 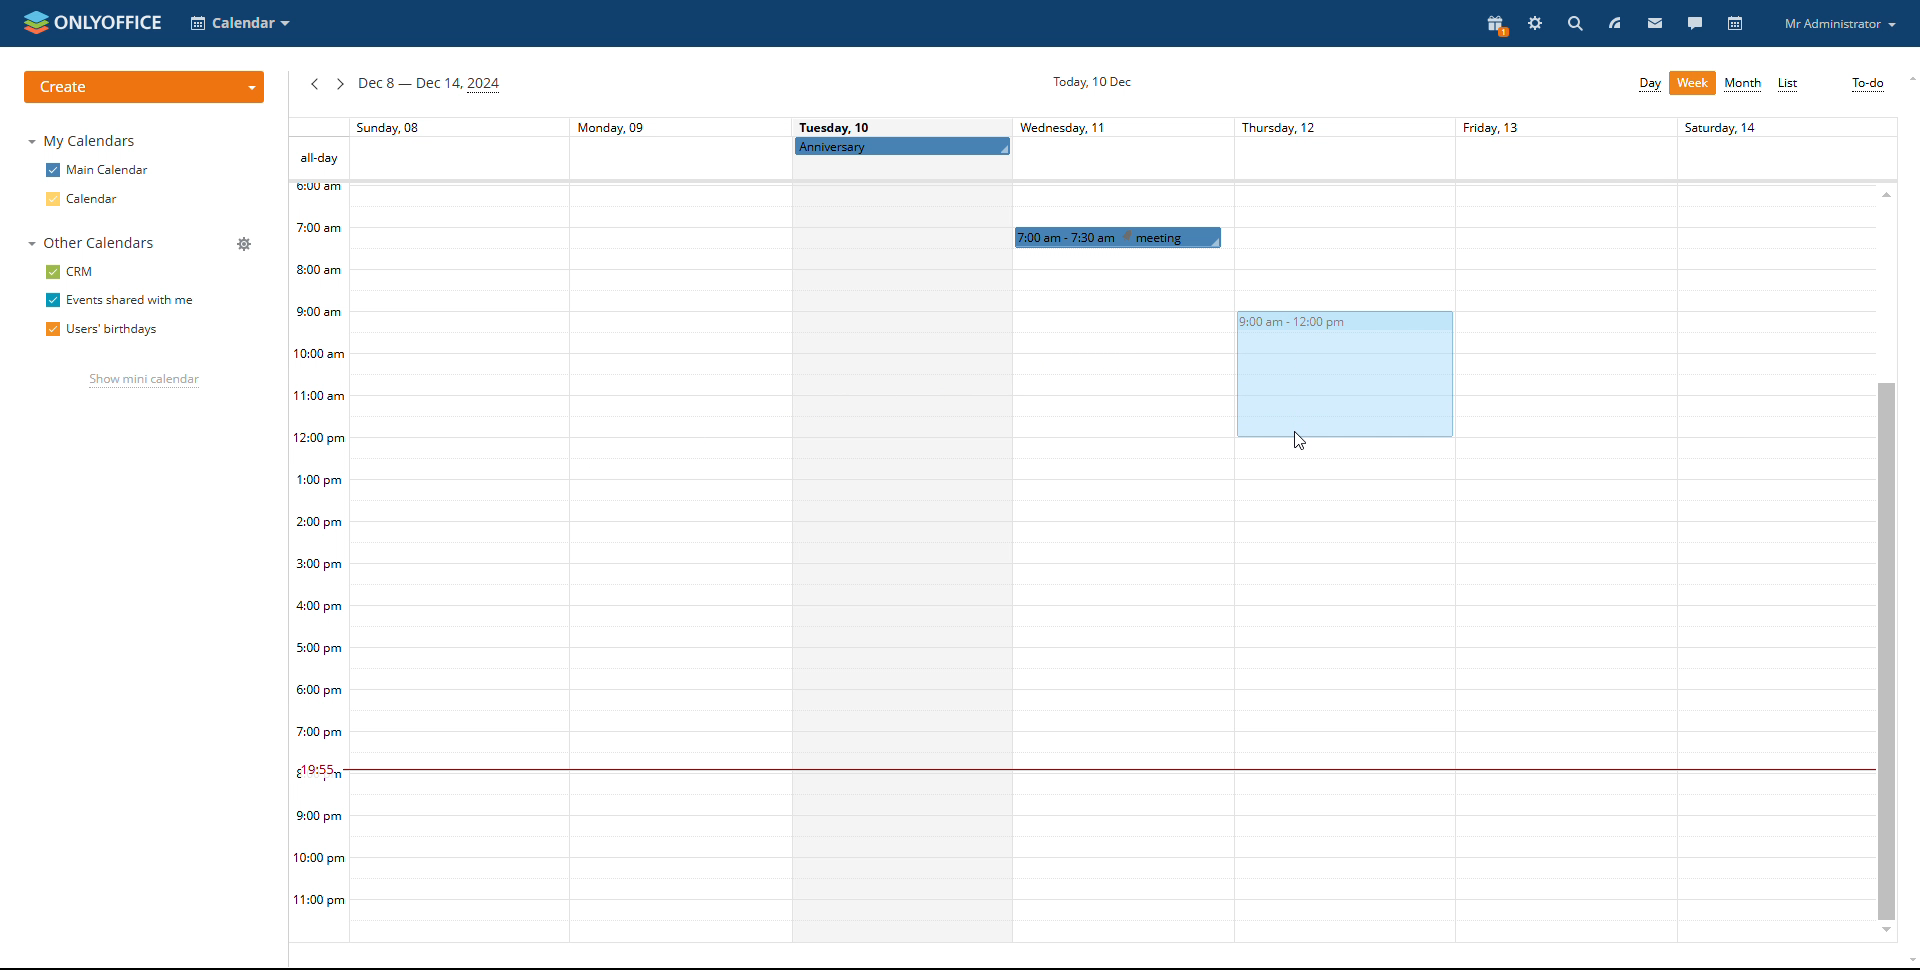 What do you see at coordinates (120, 331) in the screenshot?
I see `users' birthdays` at bounding box center [120, 331].